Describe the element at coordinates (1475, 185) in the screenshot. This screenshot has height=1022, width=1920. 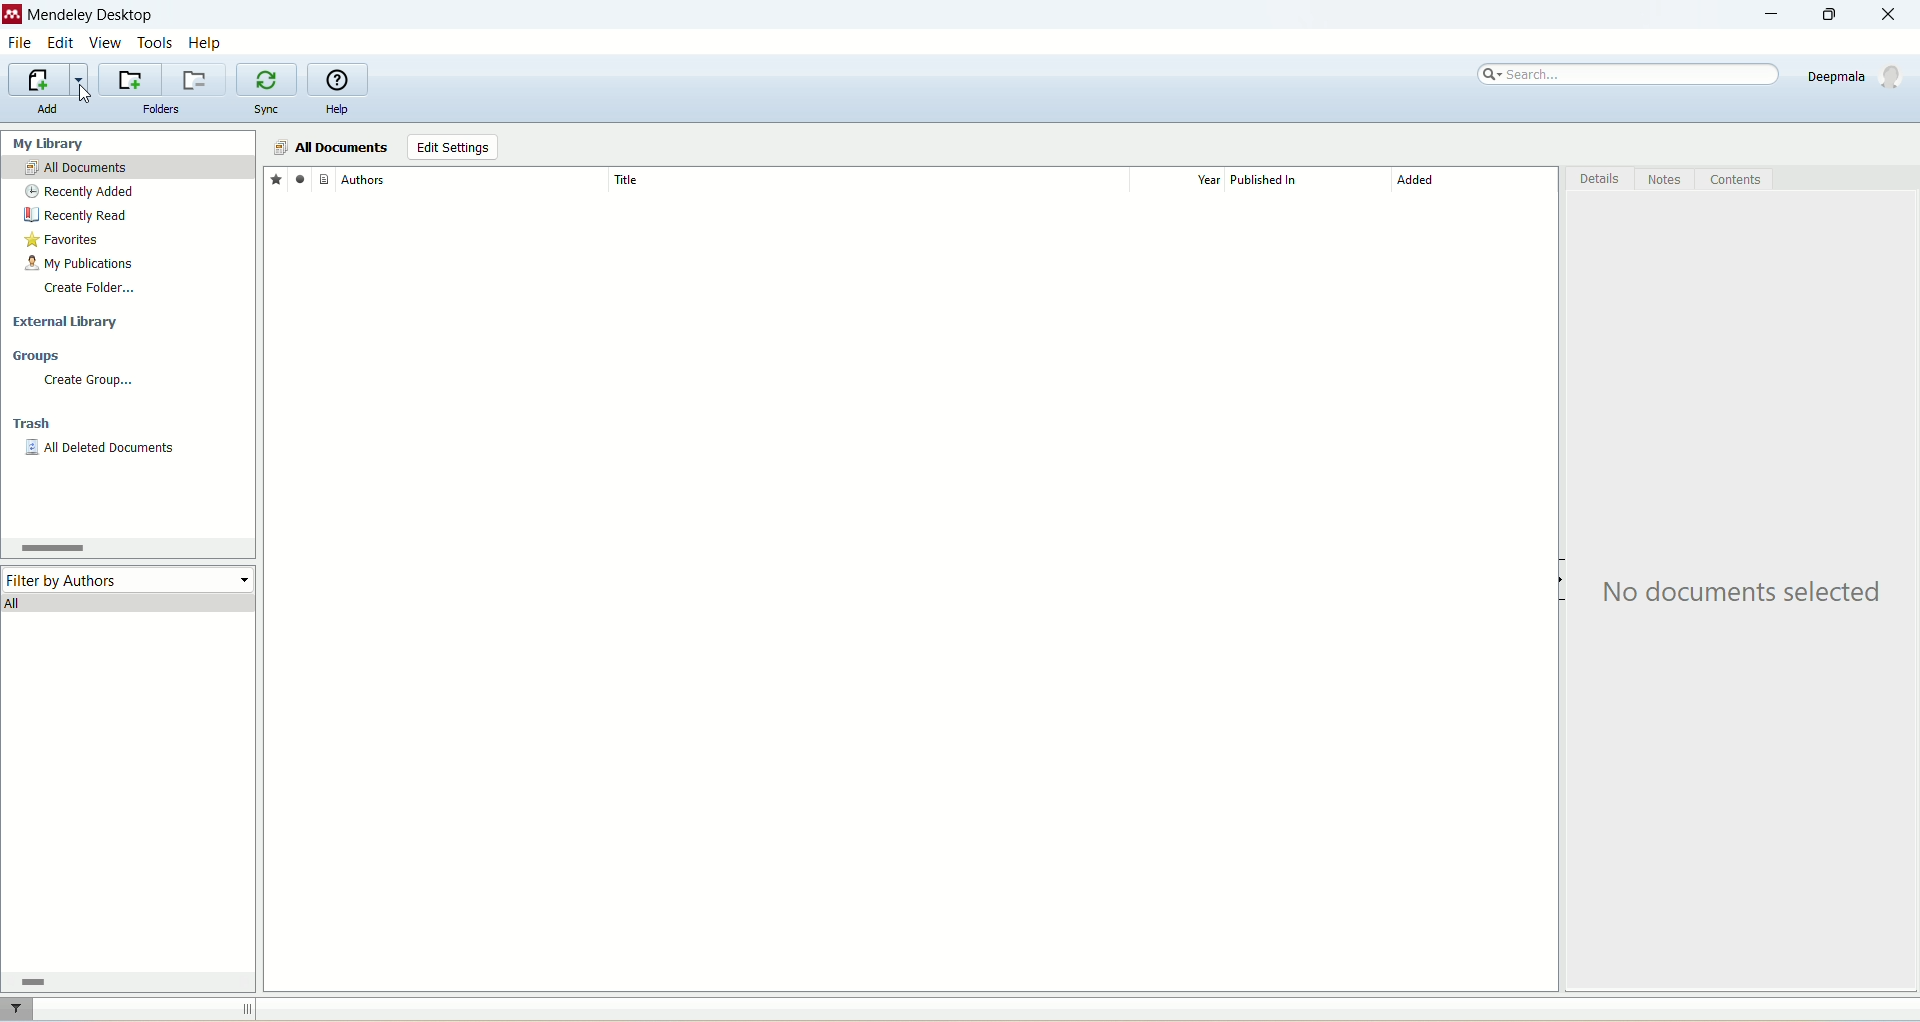
I see `added` at that location.